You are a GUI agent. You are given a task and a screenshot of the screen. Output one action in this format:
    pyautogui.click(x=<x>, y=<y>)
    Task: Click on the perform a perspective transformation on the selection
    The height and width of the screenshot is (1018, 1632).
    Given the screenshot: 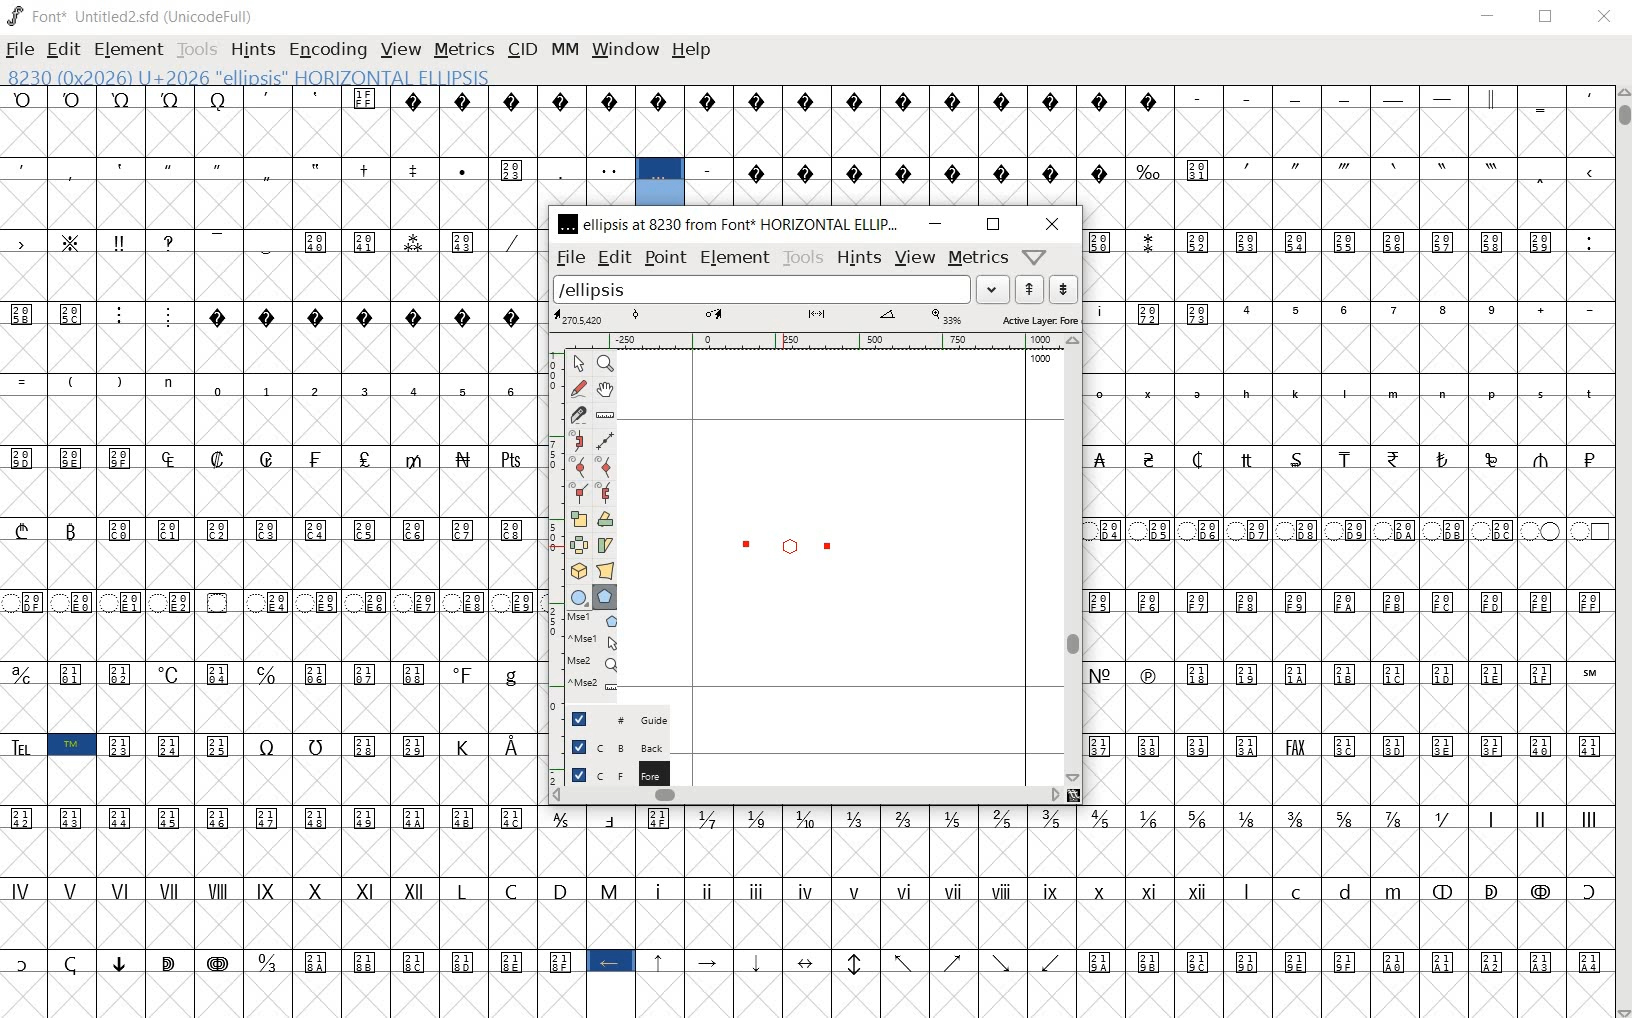 What is the action you would take?
    pyautogui.click(x=606, y=570)
    